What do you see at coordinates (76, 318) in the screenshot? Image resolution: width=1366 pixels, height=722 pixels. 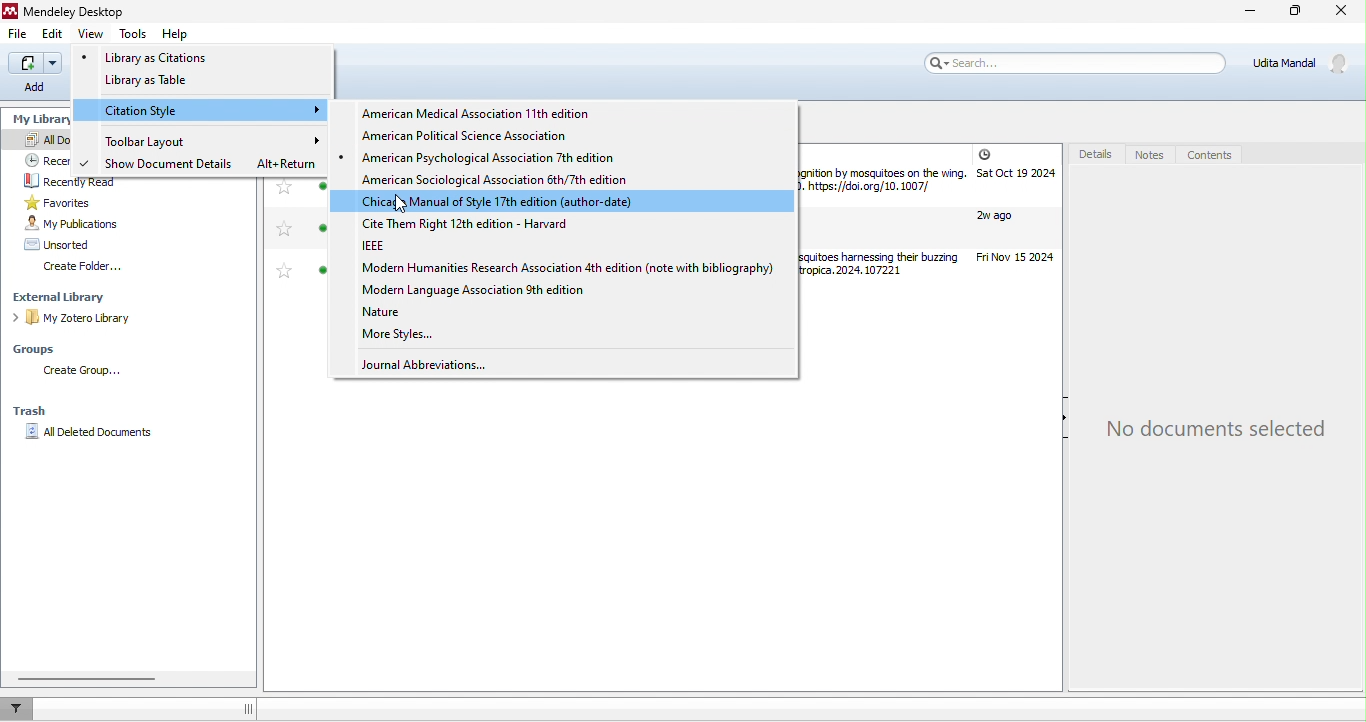 I see `my zotero library` at bounding box center [76, 318].